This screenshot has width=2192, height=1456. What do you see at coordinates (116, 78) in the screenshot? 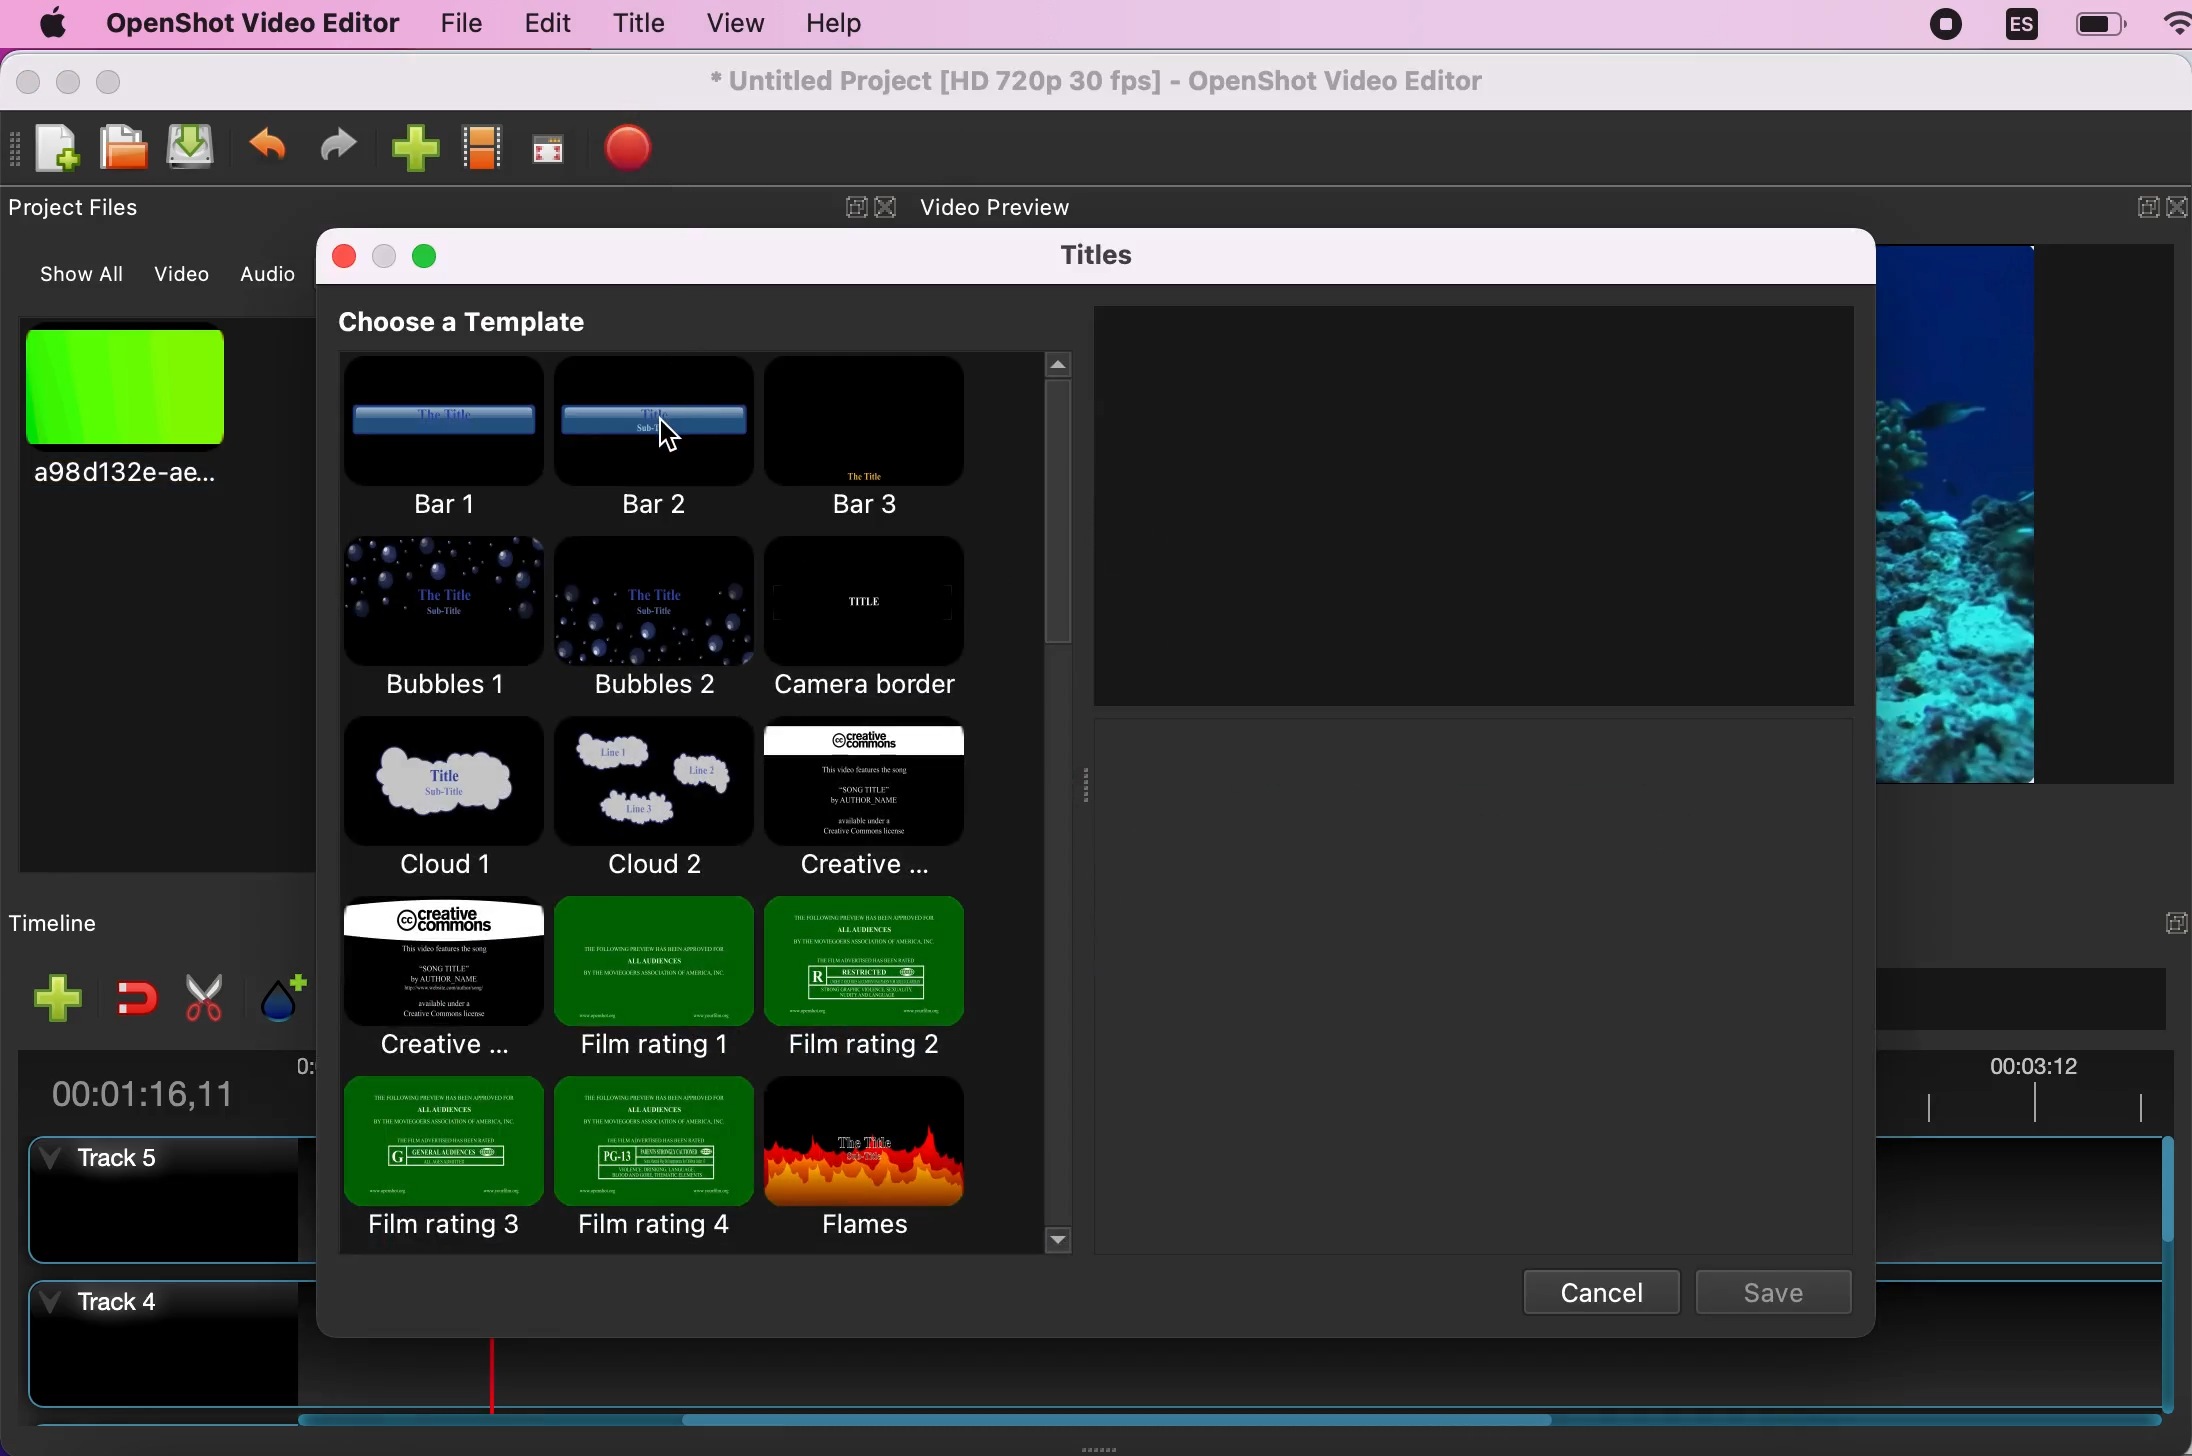
I see `maximize` at bounding box center [116, 78].